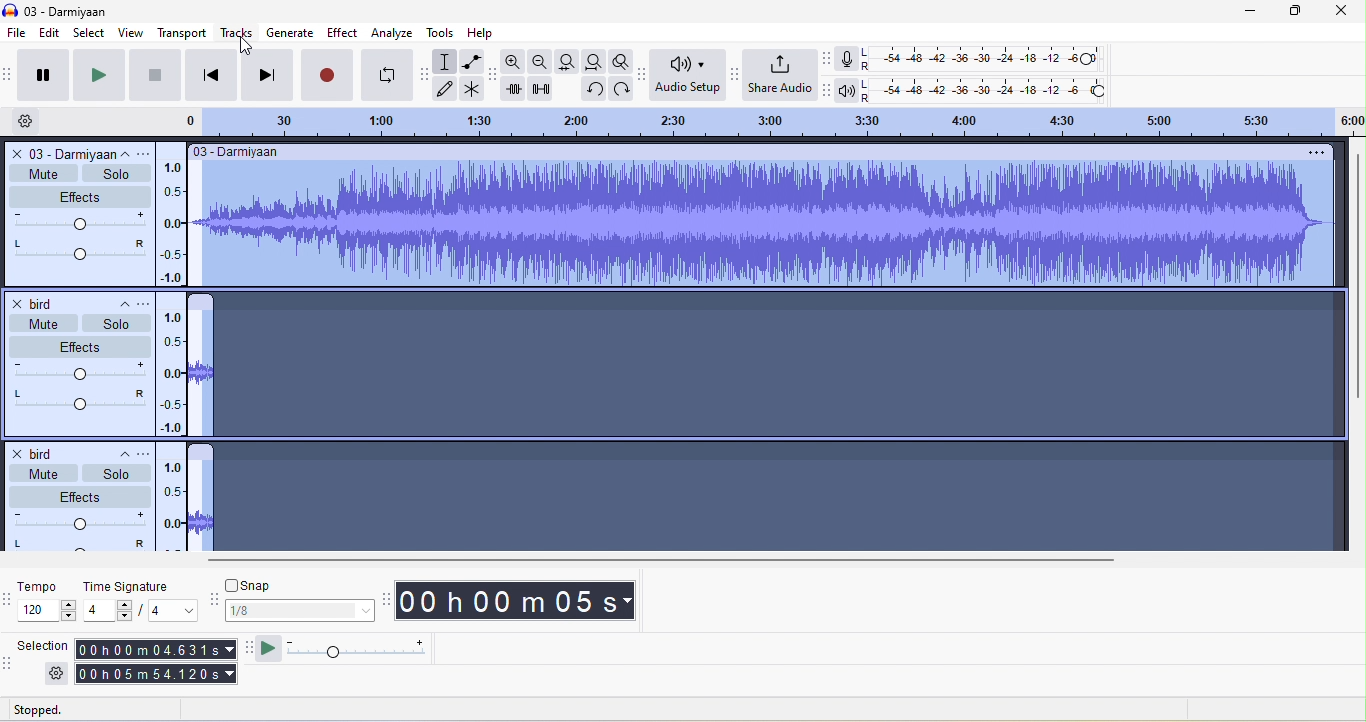 This screenshot has height=722, width=1366. Describe the element at coordinates (9, 598) in the screenshot. I see `audacity time selection toolbar` at that location.